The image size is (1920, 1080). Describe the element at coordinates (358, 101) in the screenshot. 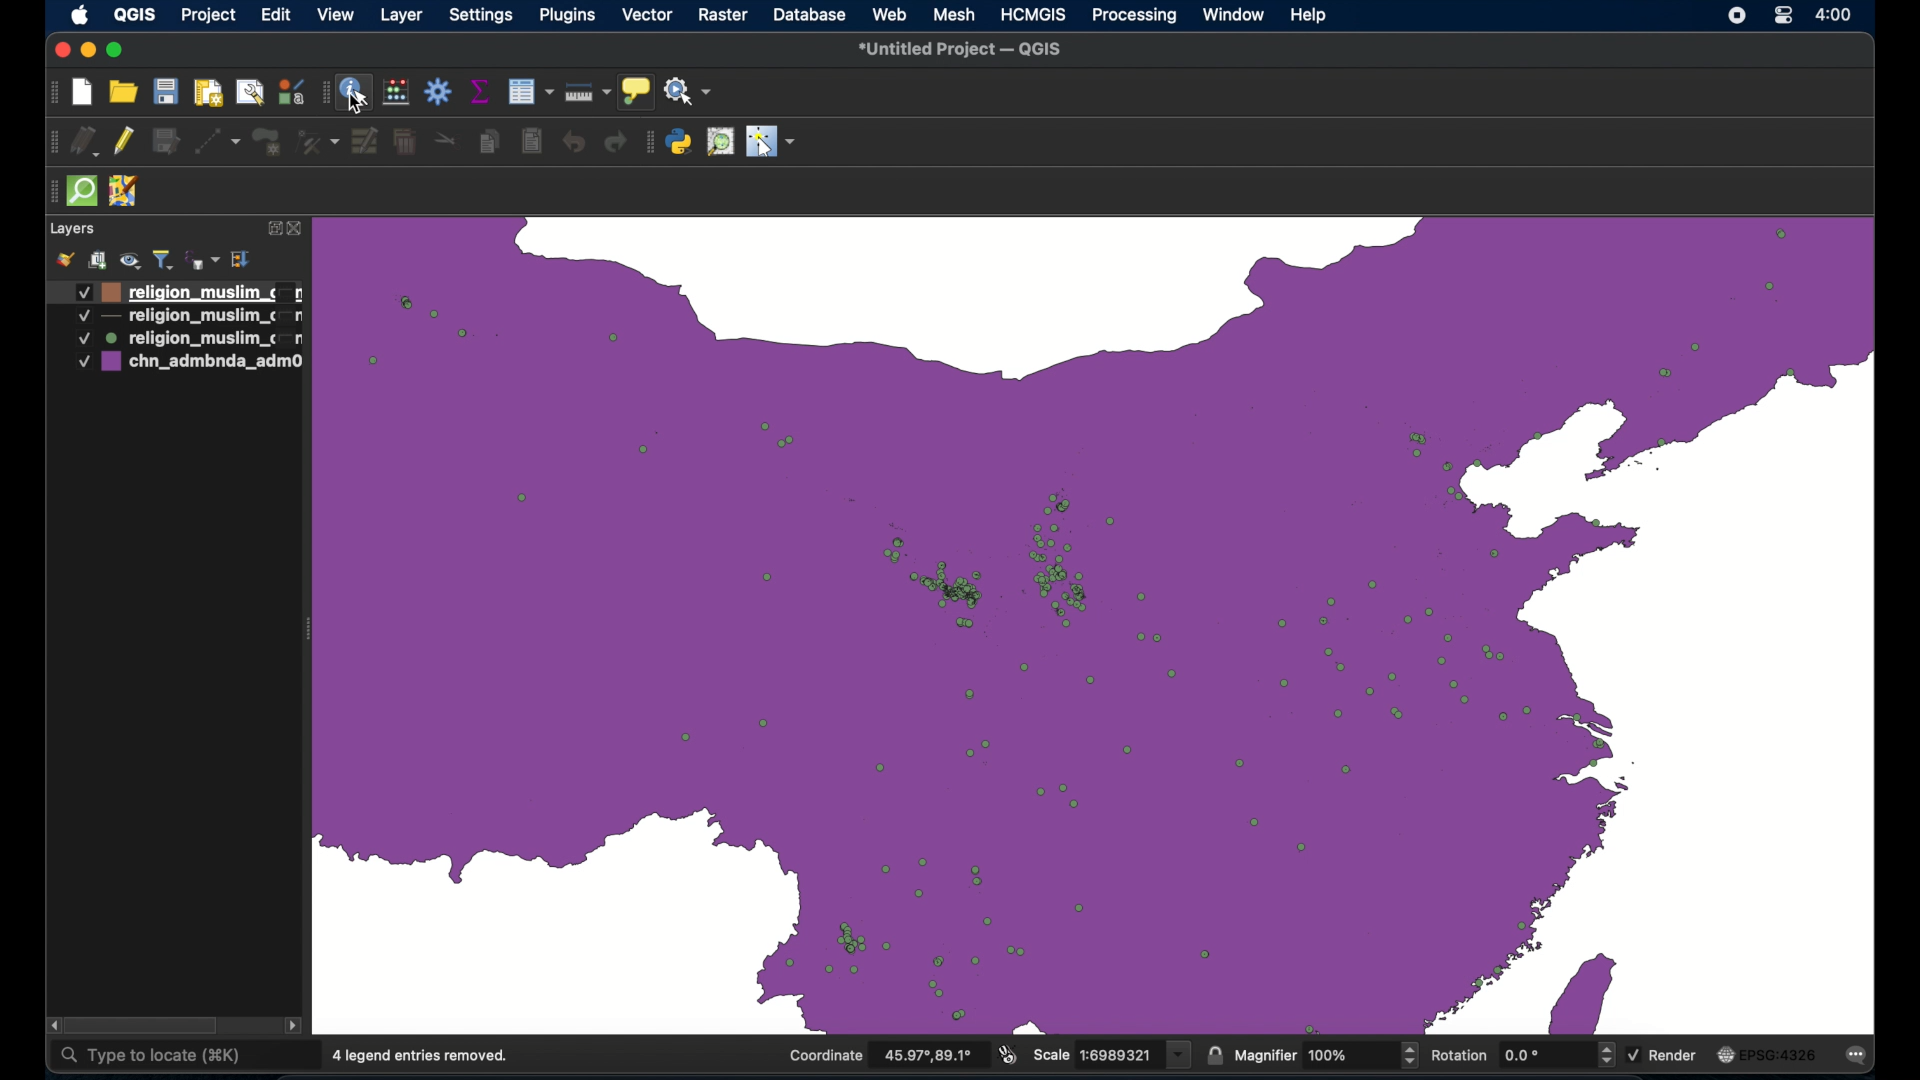

I see `cursor` at that location.